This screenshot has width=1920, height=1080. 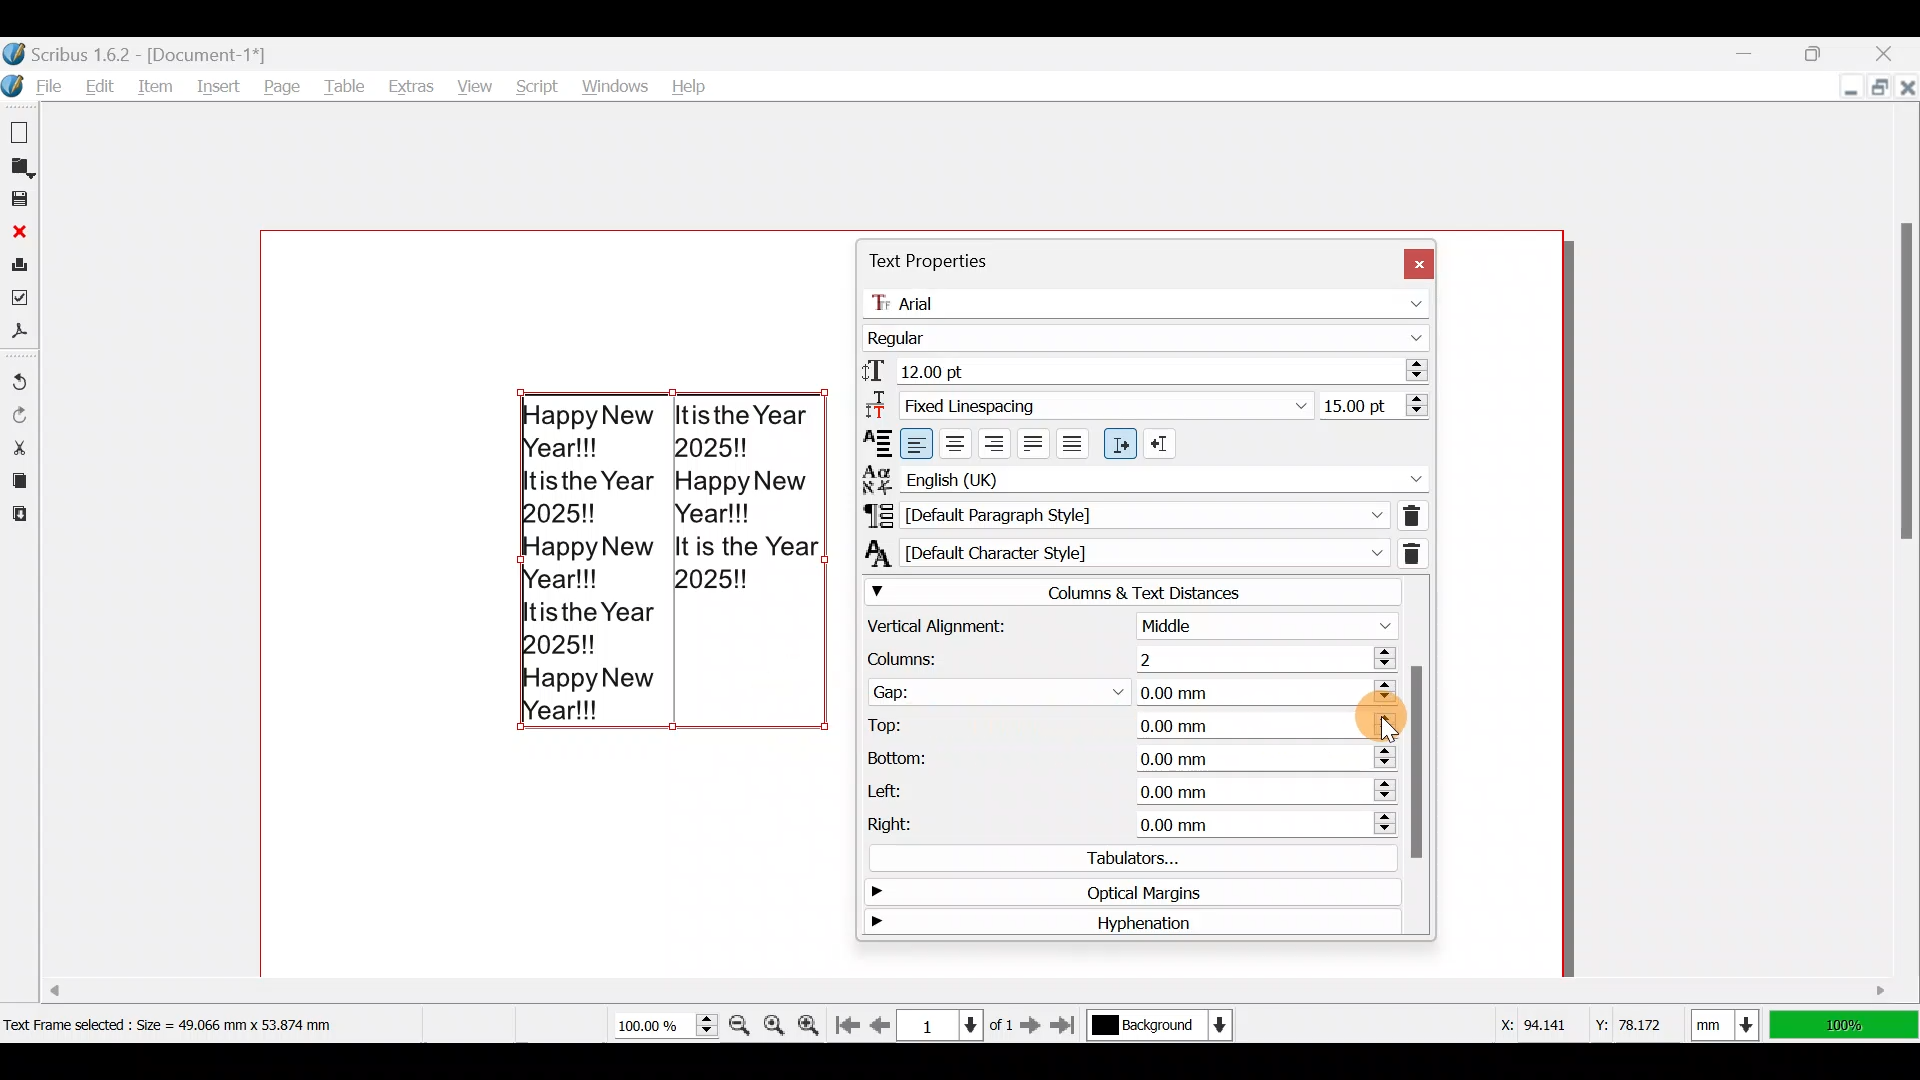 I want to click on Remove direct character formatting, so click(x=1415, y=551).